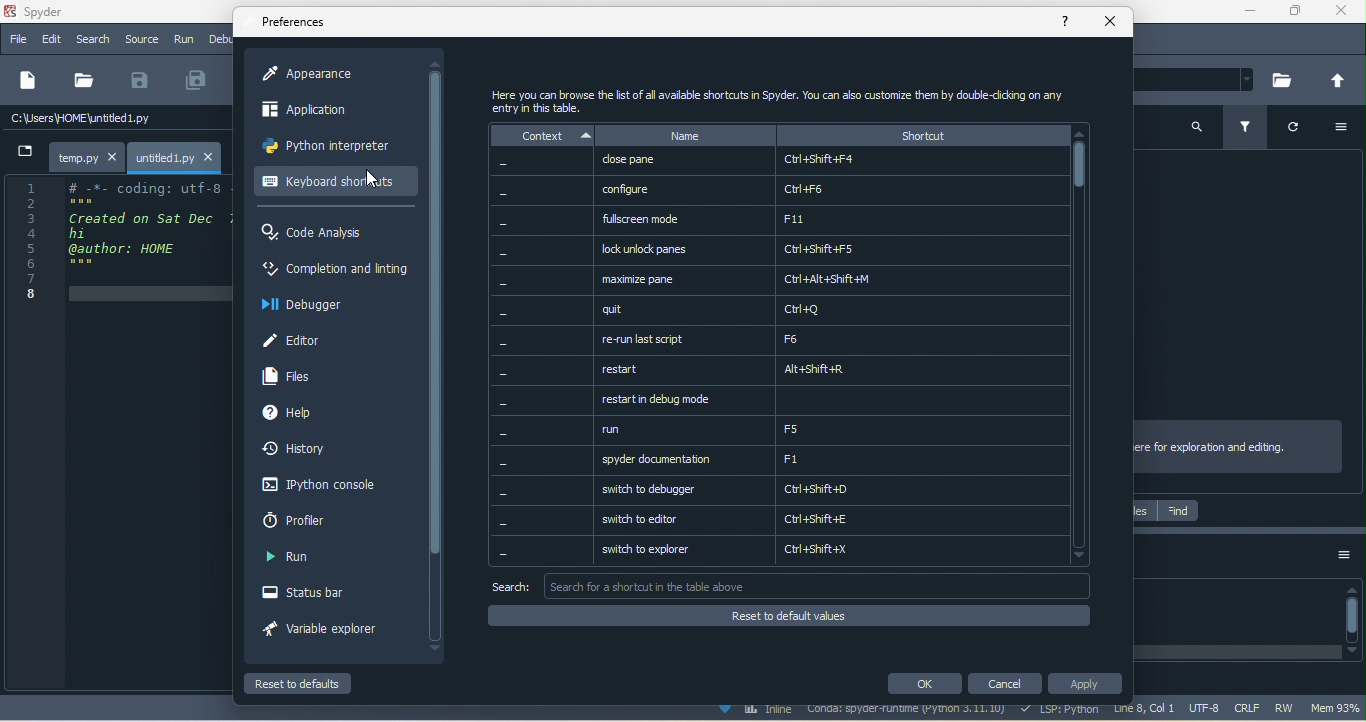  Describe the element at coordinates (337, 75) in the screenshot. I see `appearence` at that location.